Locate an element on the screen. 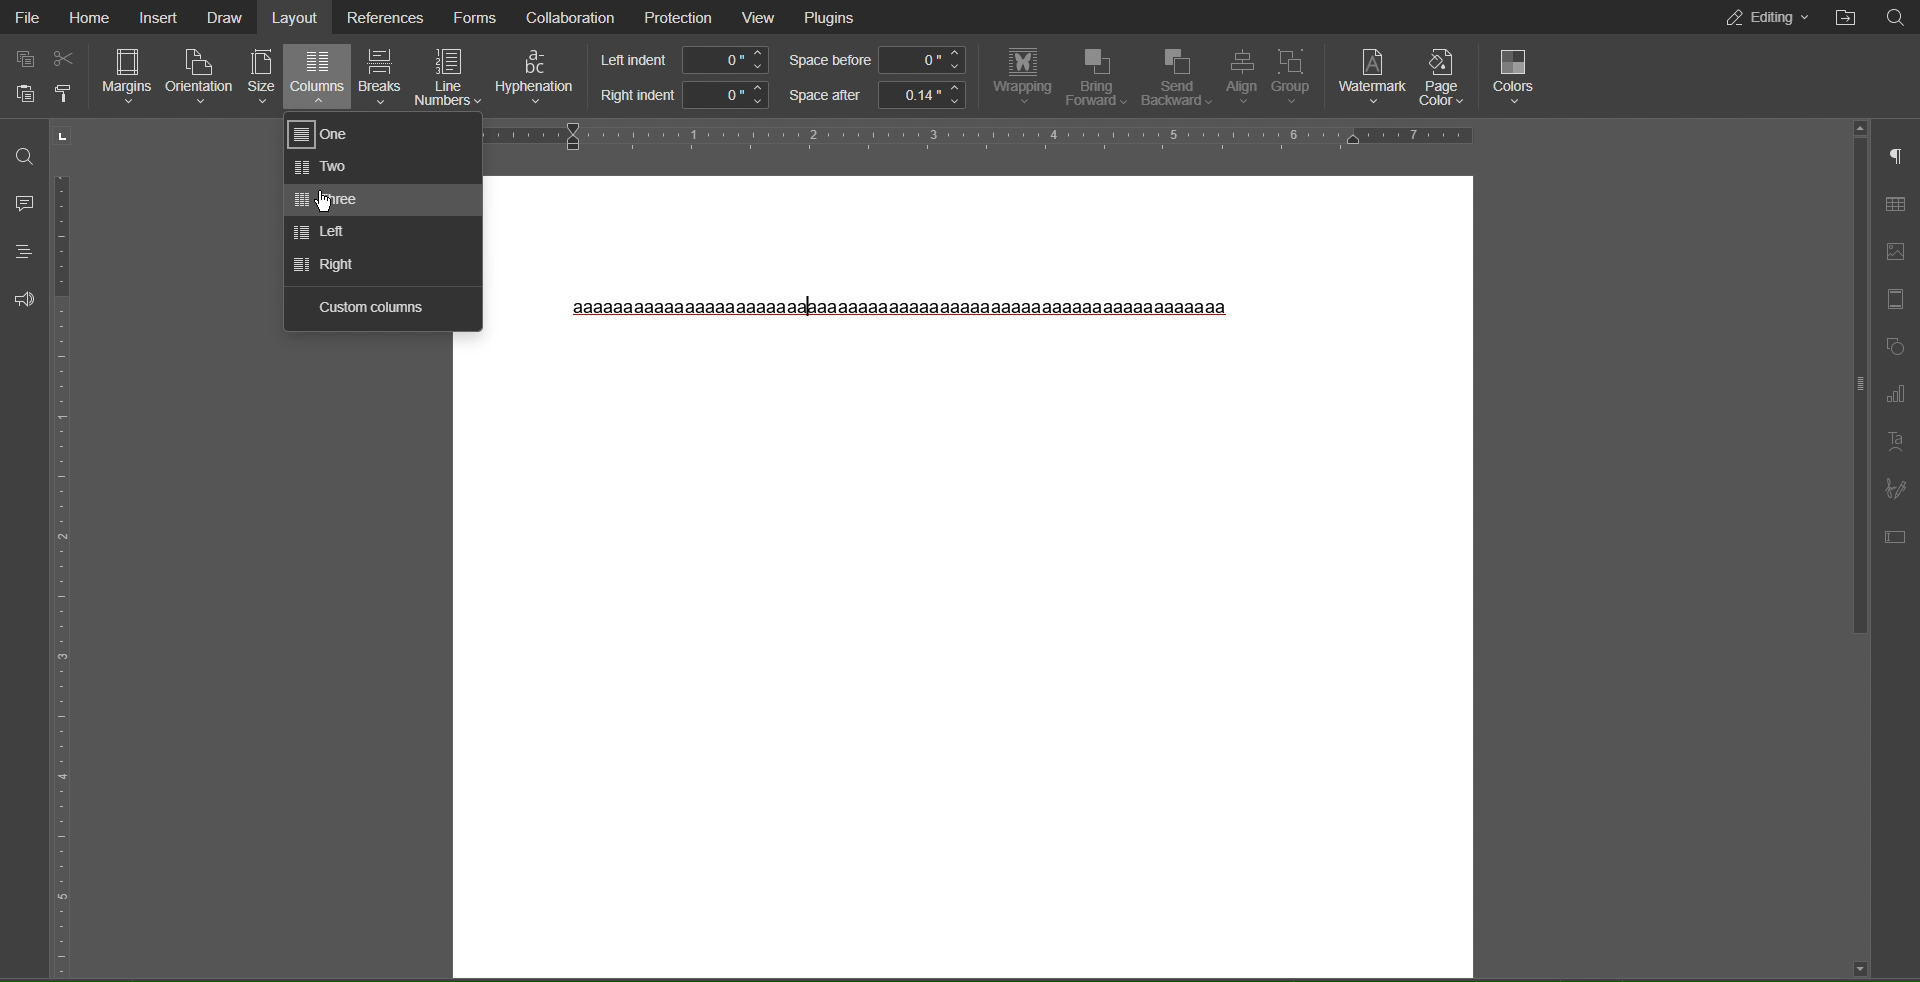 This screenshot has height=982, width=1920. Horizontal Ruler is located at coordinates (984, 135).